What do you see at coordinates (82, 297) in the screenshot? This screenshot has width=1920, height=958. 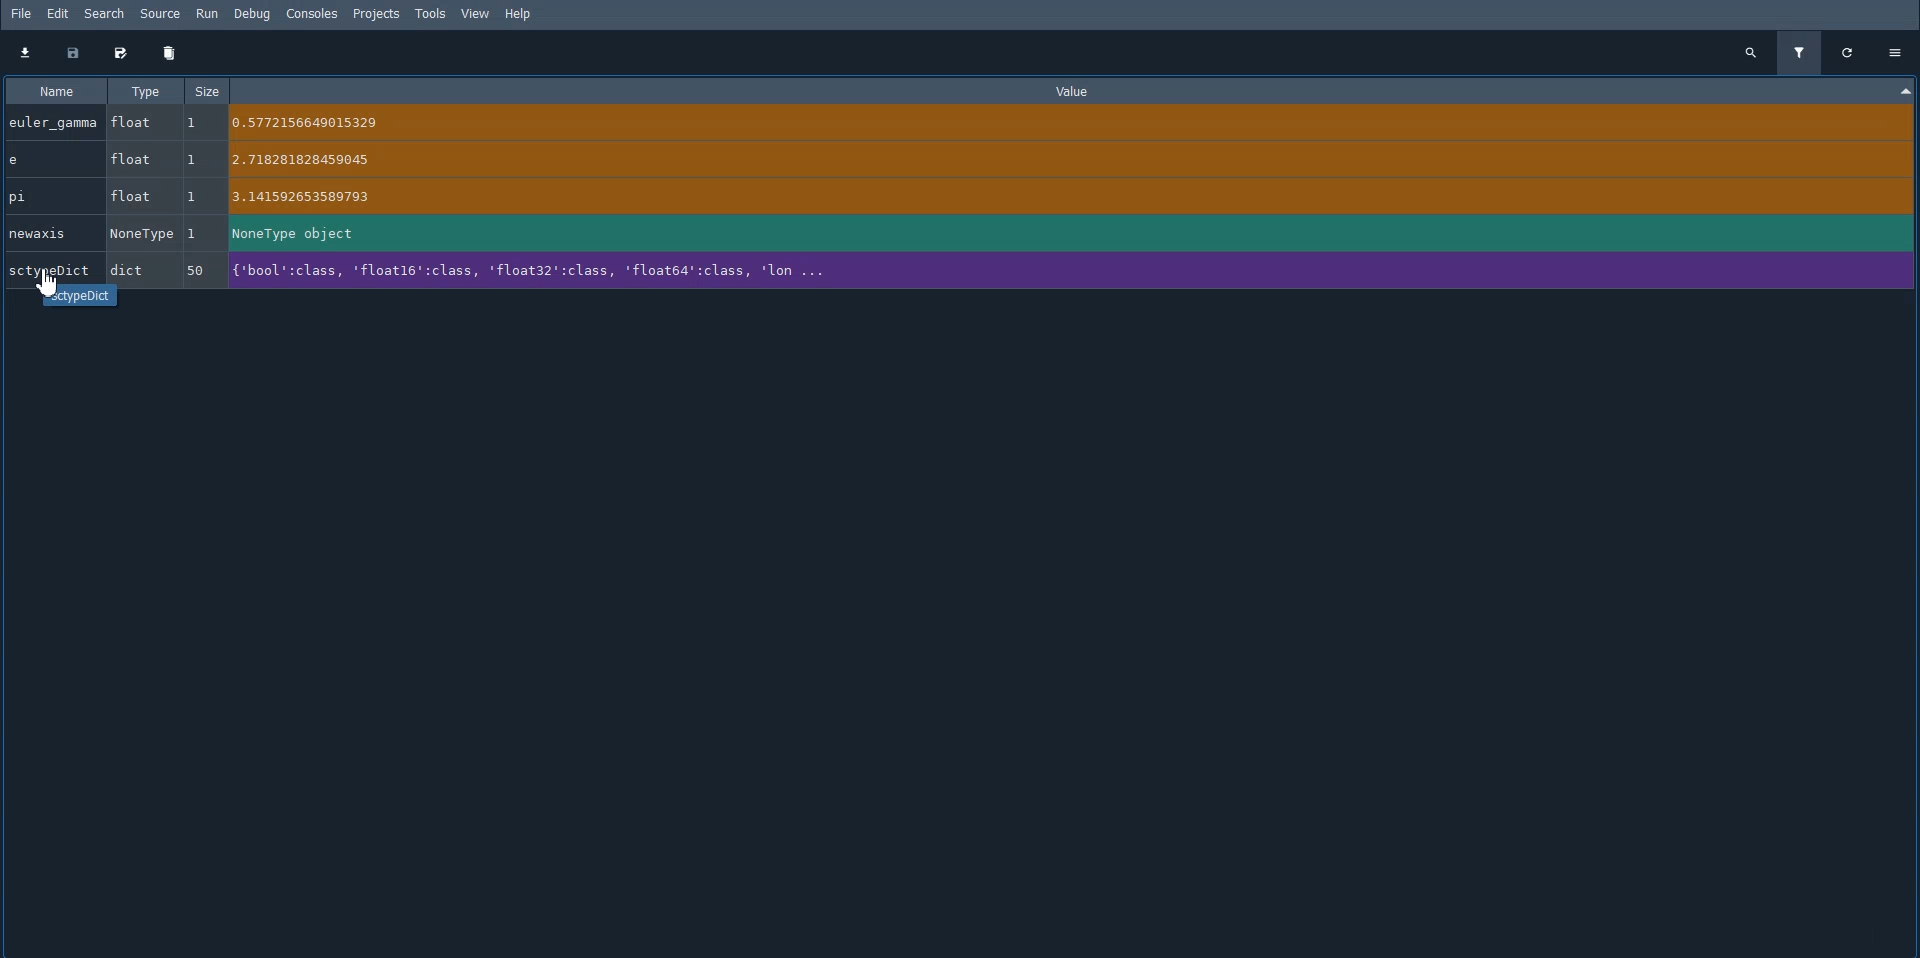 I see `sctypedict` at bounding box center [82, 297].